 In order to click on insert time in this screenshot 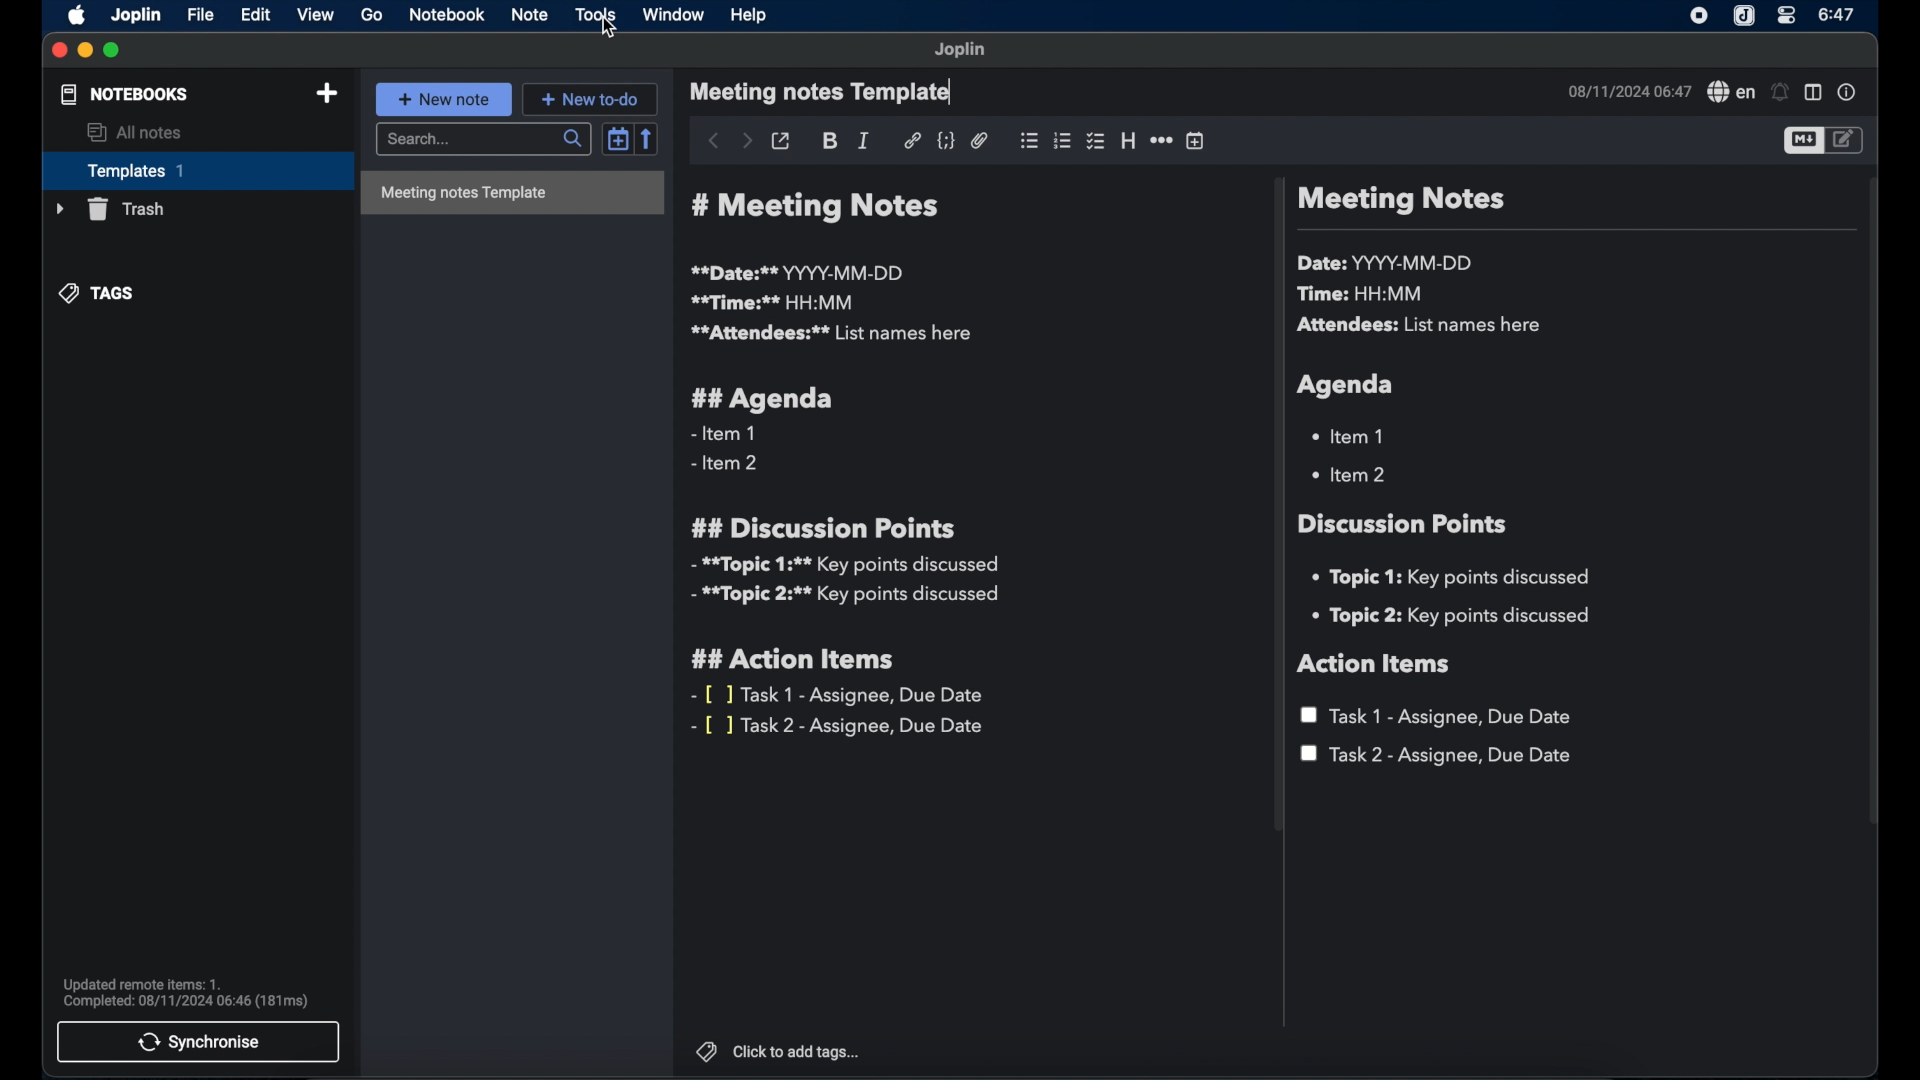, I will do `click(1195, 141)`.